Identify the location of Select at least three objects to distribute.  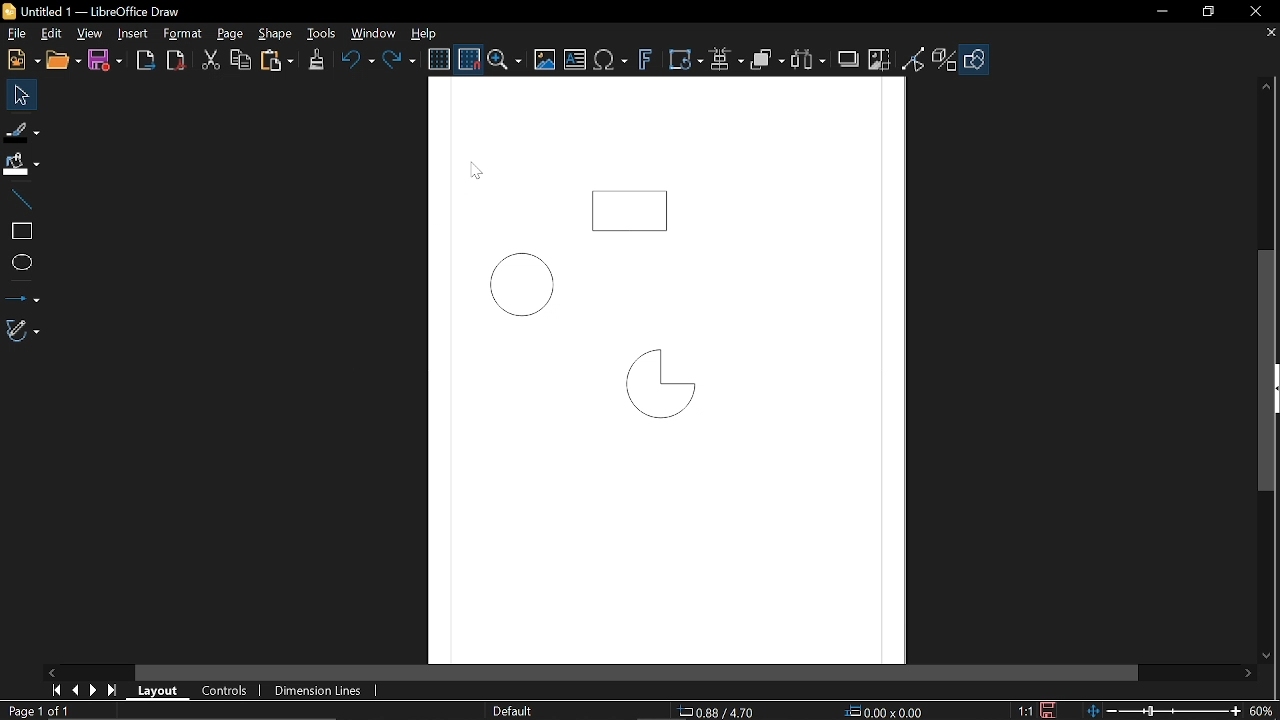
(810, 61).